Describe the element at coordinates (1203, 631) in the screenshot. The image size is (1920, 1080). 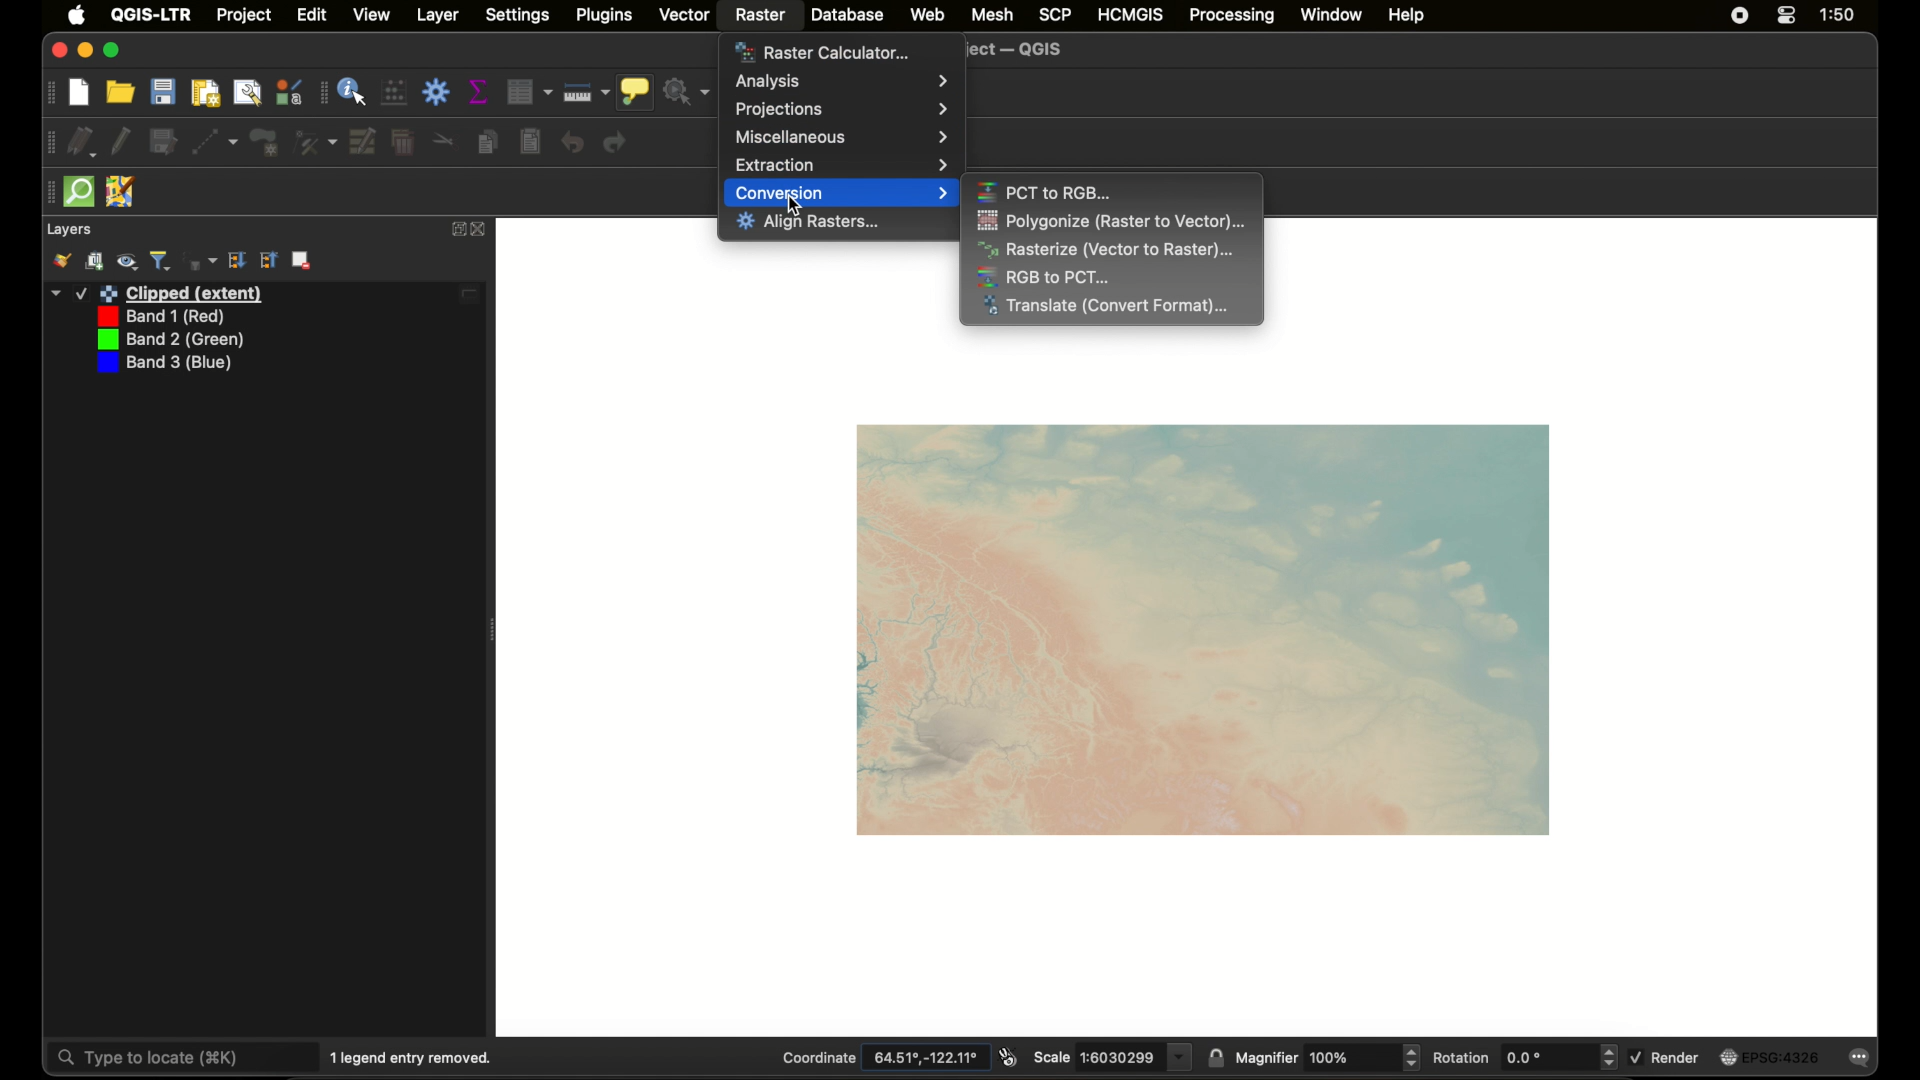
I see `raster map` at that location.